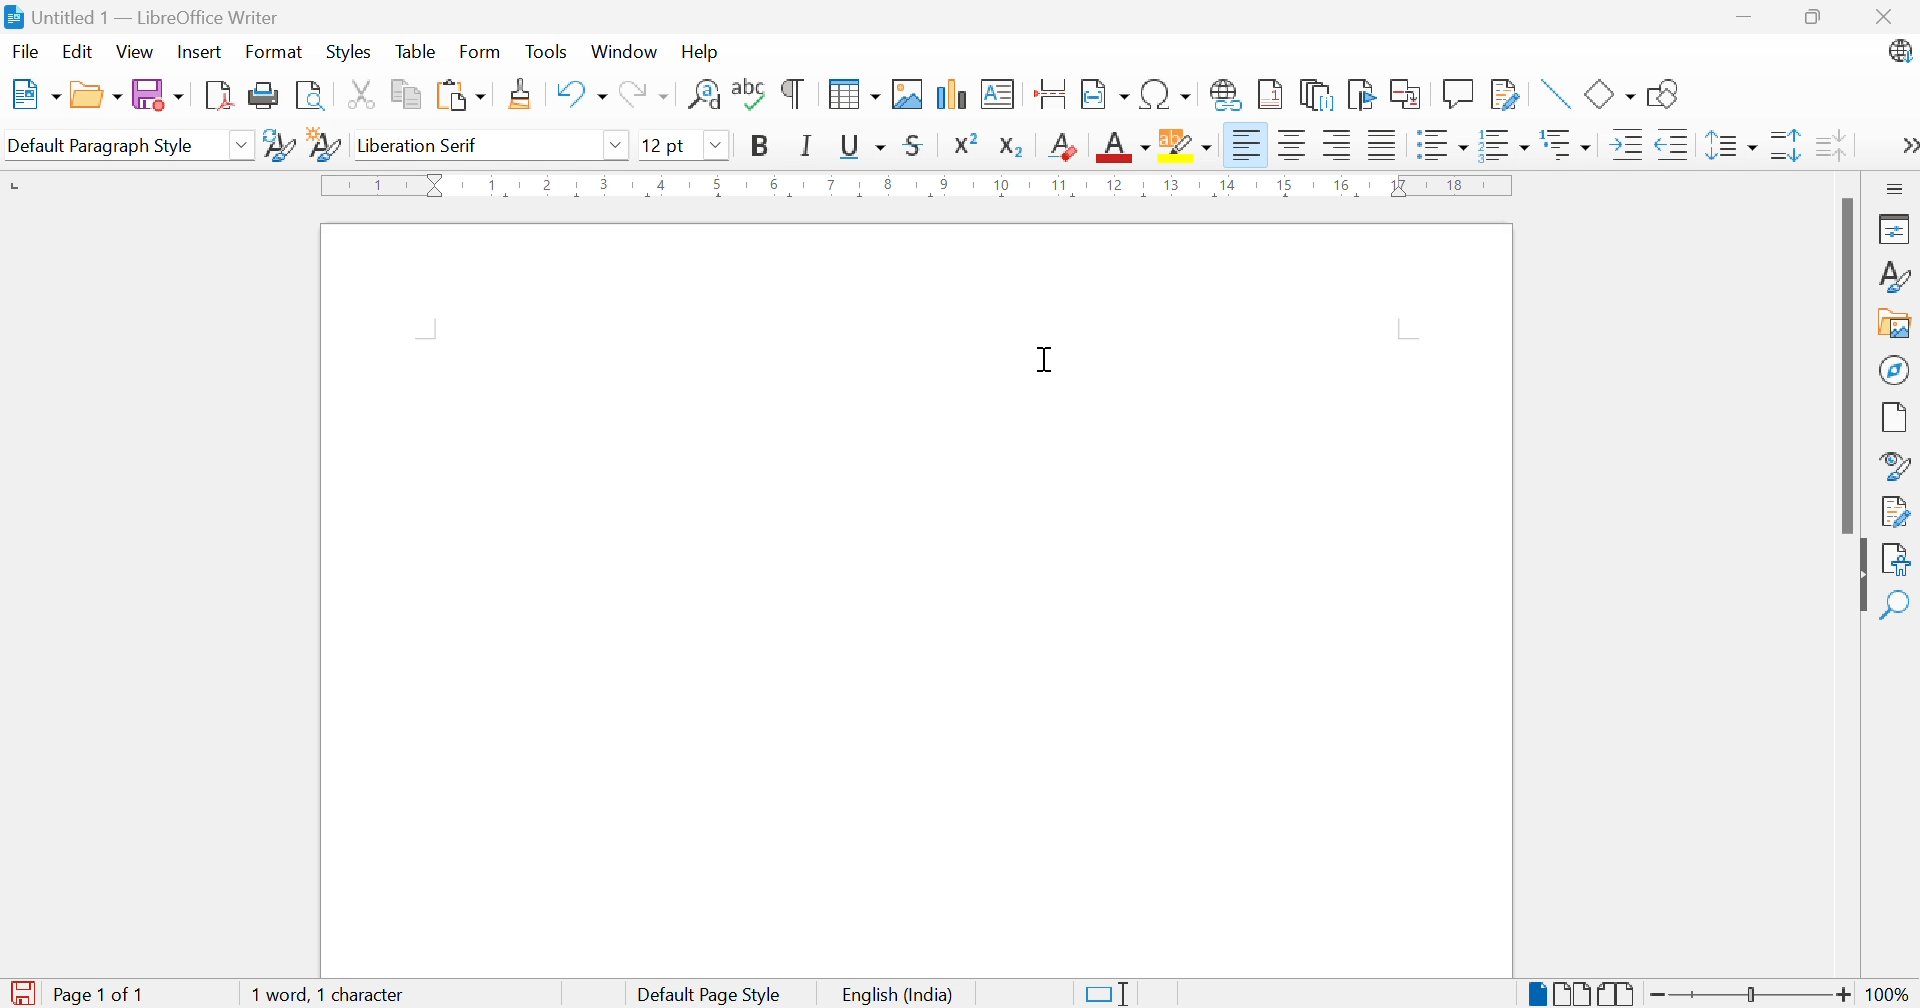  What do you see at coordinates (101, 146) in the screenshot?
I see `Default Paragraph Style` at bounding box center [101, 146].